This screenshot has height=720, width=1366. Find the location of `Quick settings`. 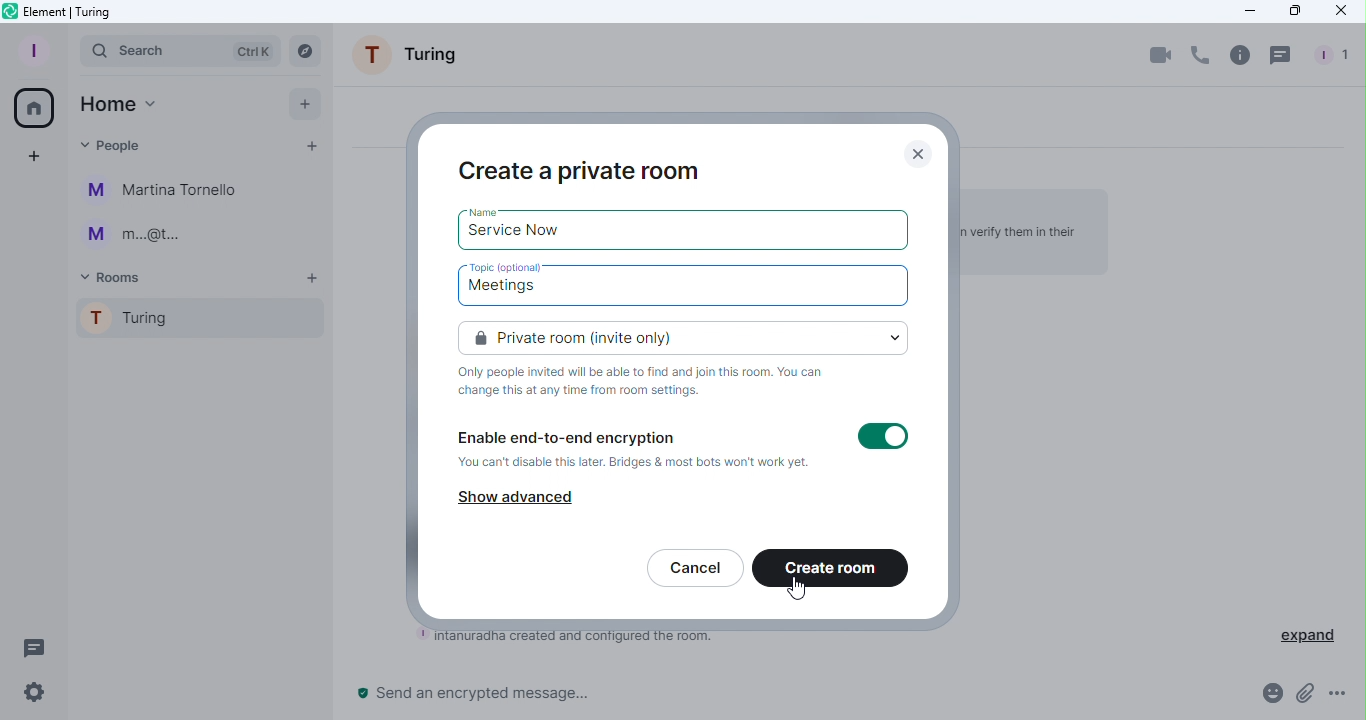

Quick settings is located at coordinates (27, 696).